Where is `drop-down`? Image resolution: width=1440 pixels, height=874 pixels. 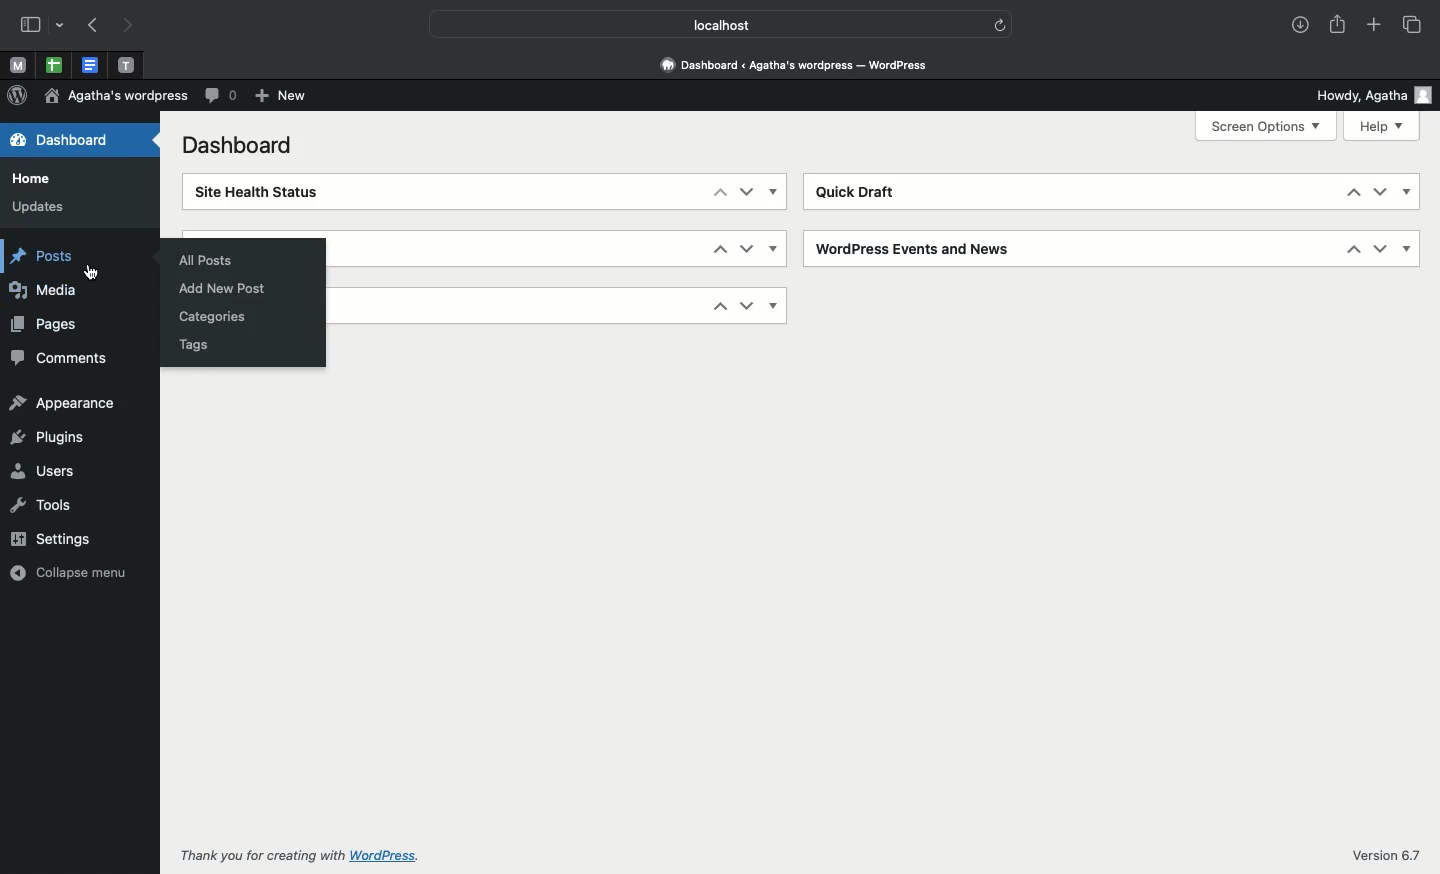 drop-down is located at coordinates (62, 23).